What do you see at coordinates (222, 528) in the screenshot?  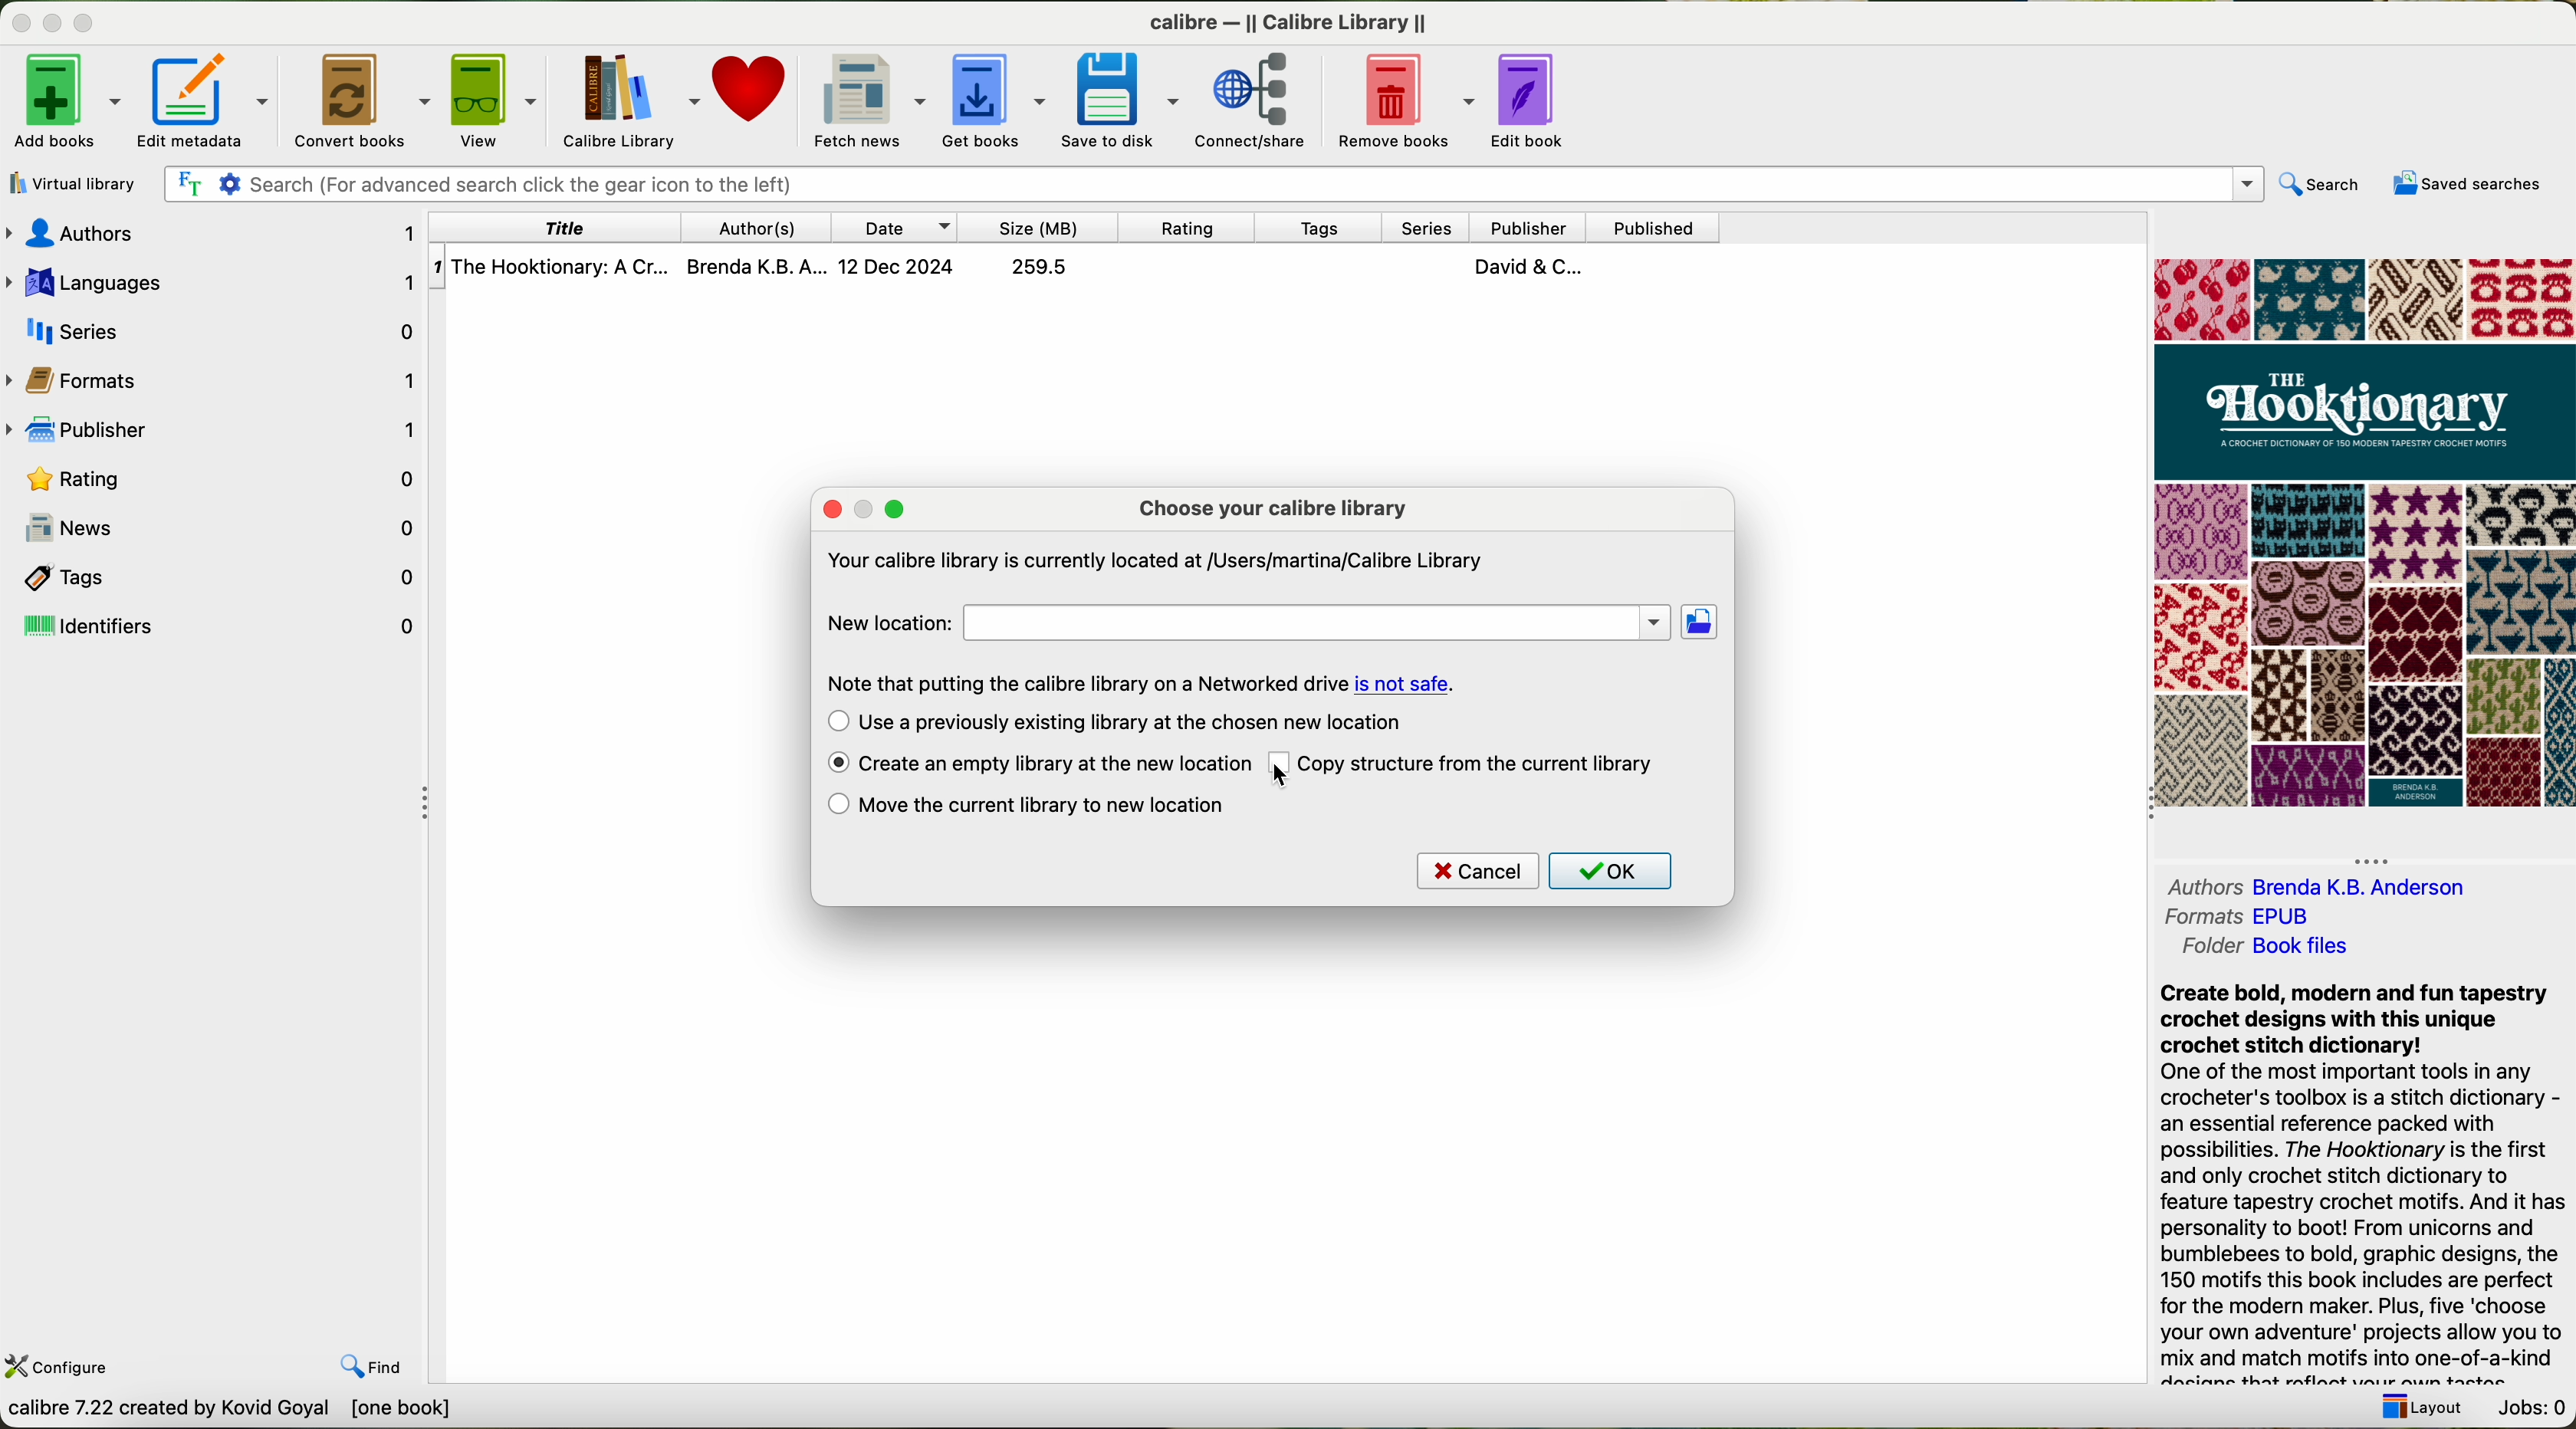 I see `news` at bounding box center [222, 528].